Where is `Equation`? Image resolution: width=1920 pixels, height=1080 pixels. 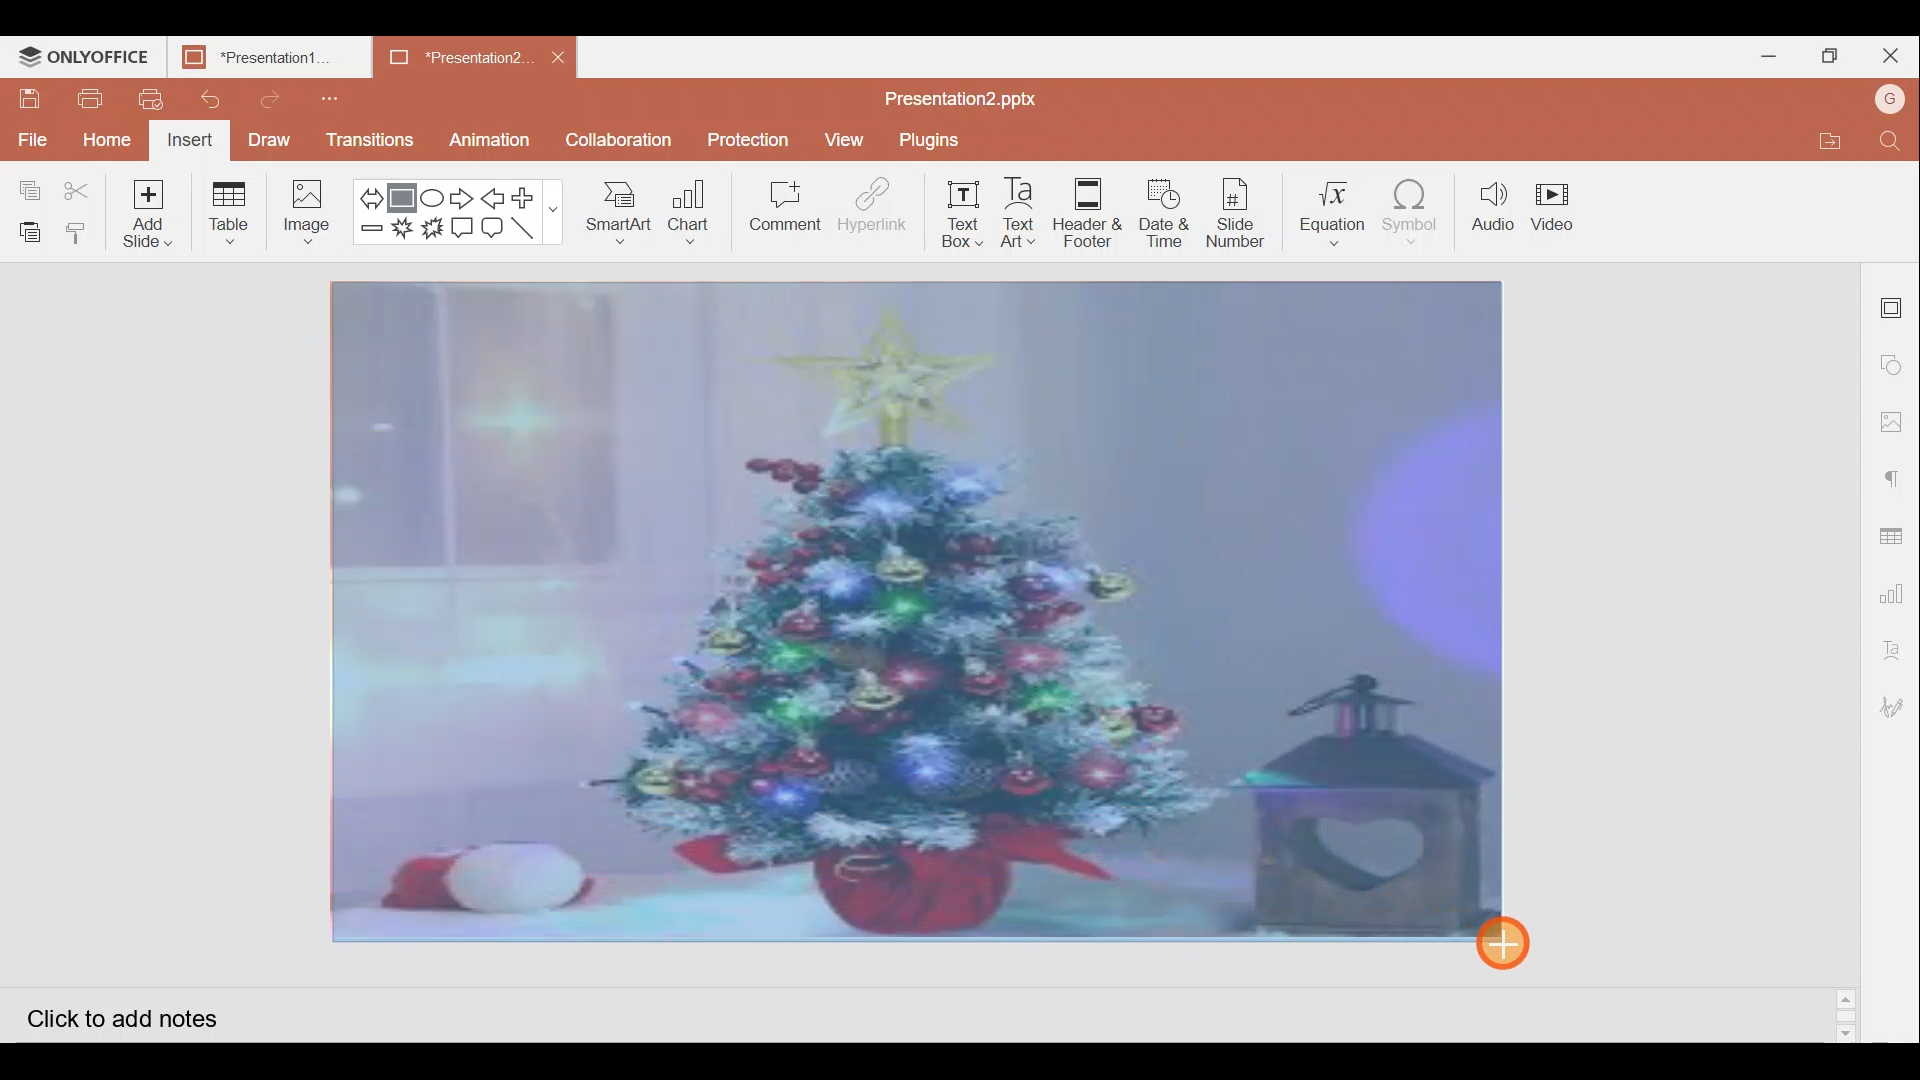 Equation is located at coordinates (1332, 209).